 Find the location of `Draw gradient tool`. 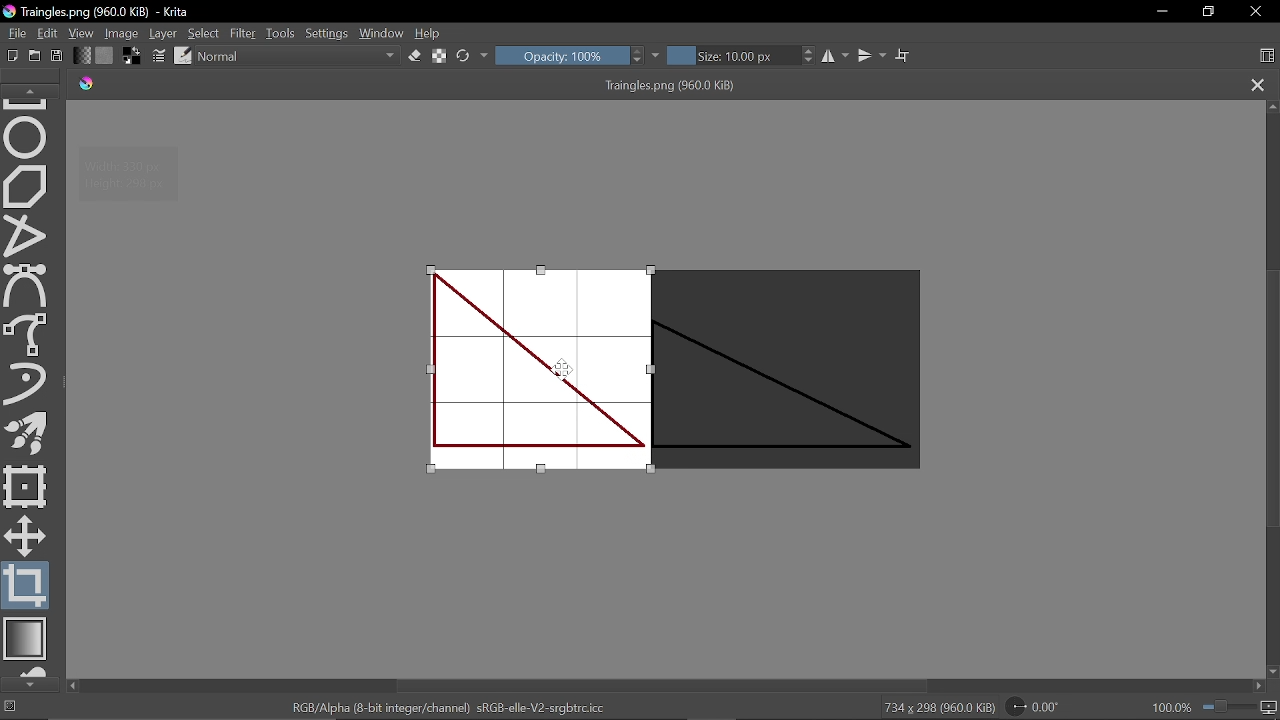

Draw gradient tool is located at coordinates (28, 640).